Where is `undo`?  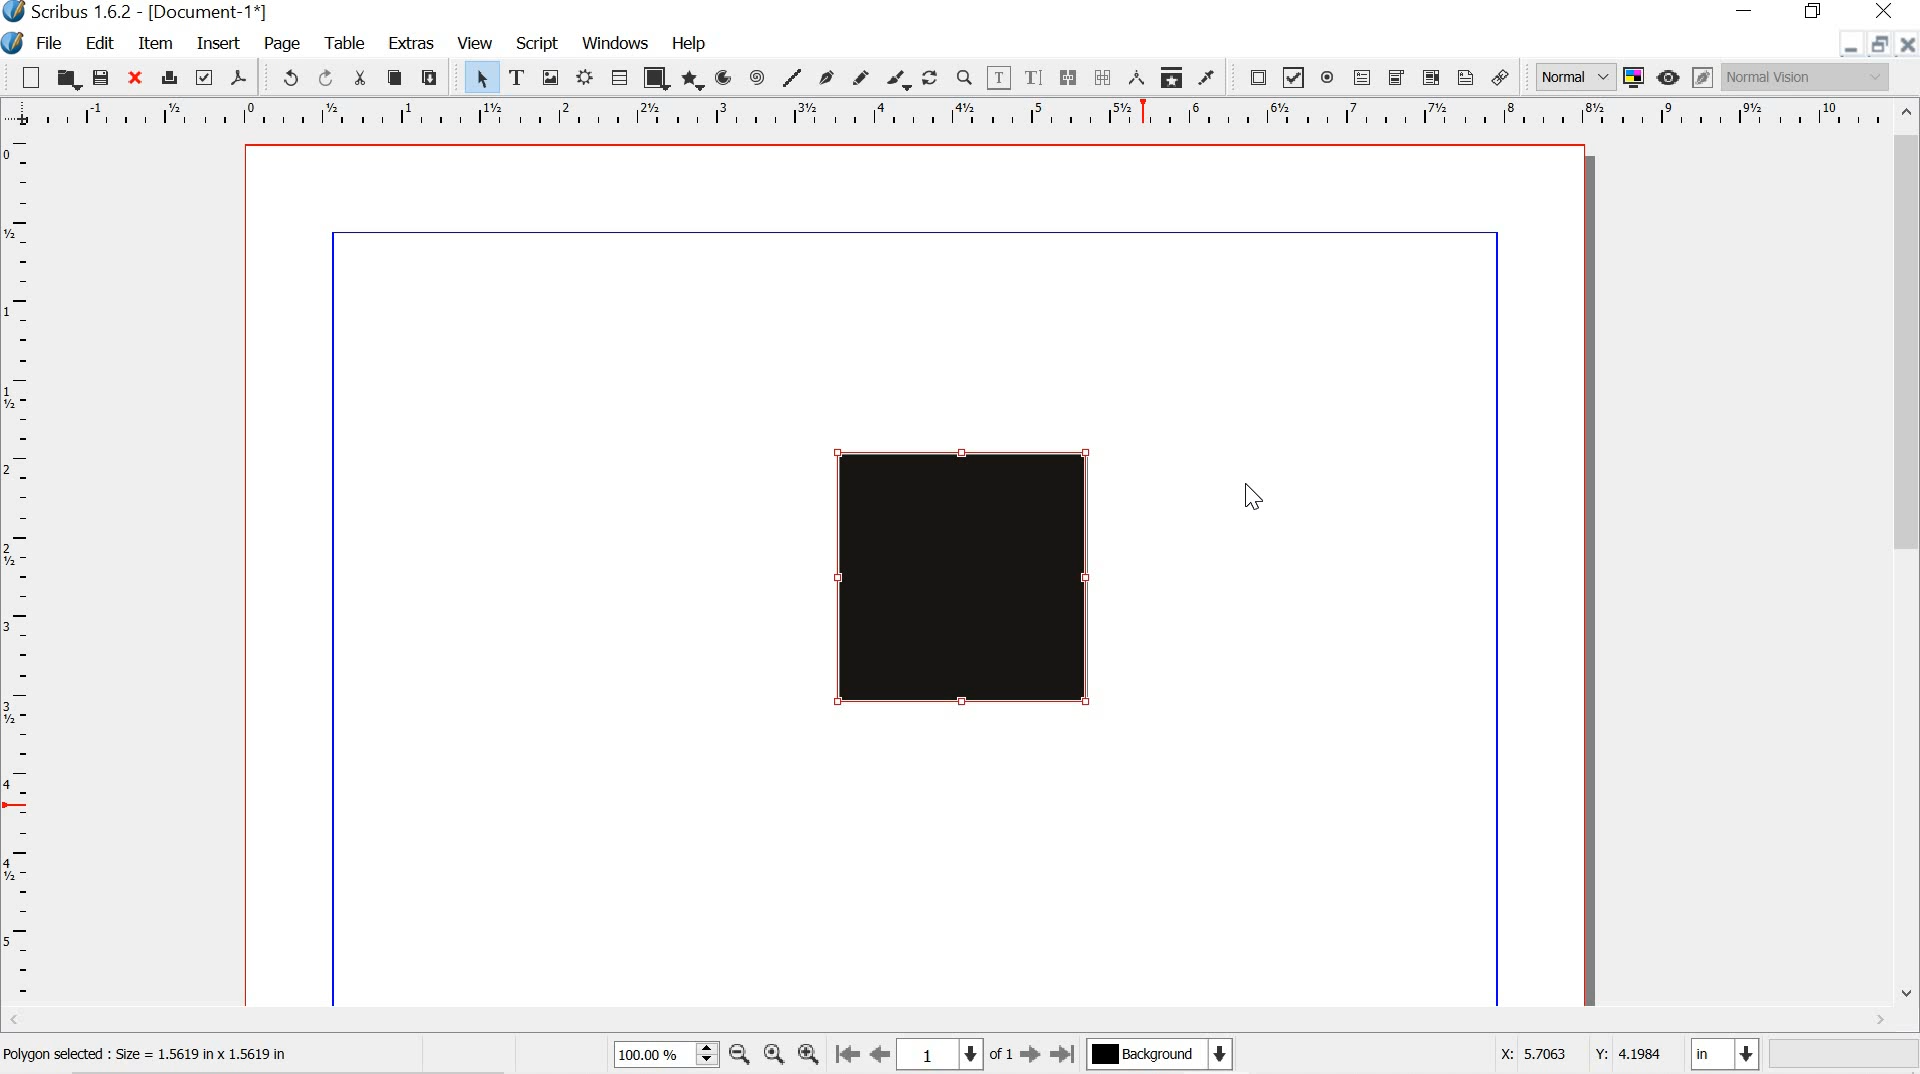
undo is located at coordinates (287, 80).